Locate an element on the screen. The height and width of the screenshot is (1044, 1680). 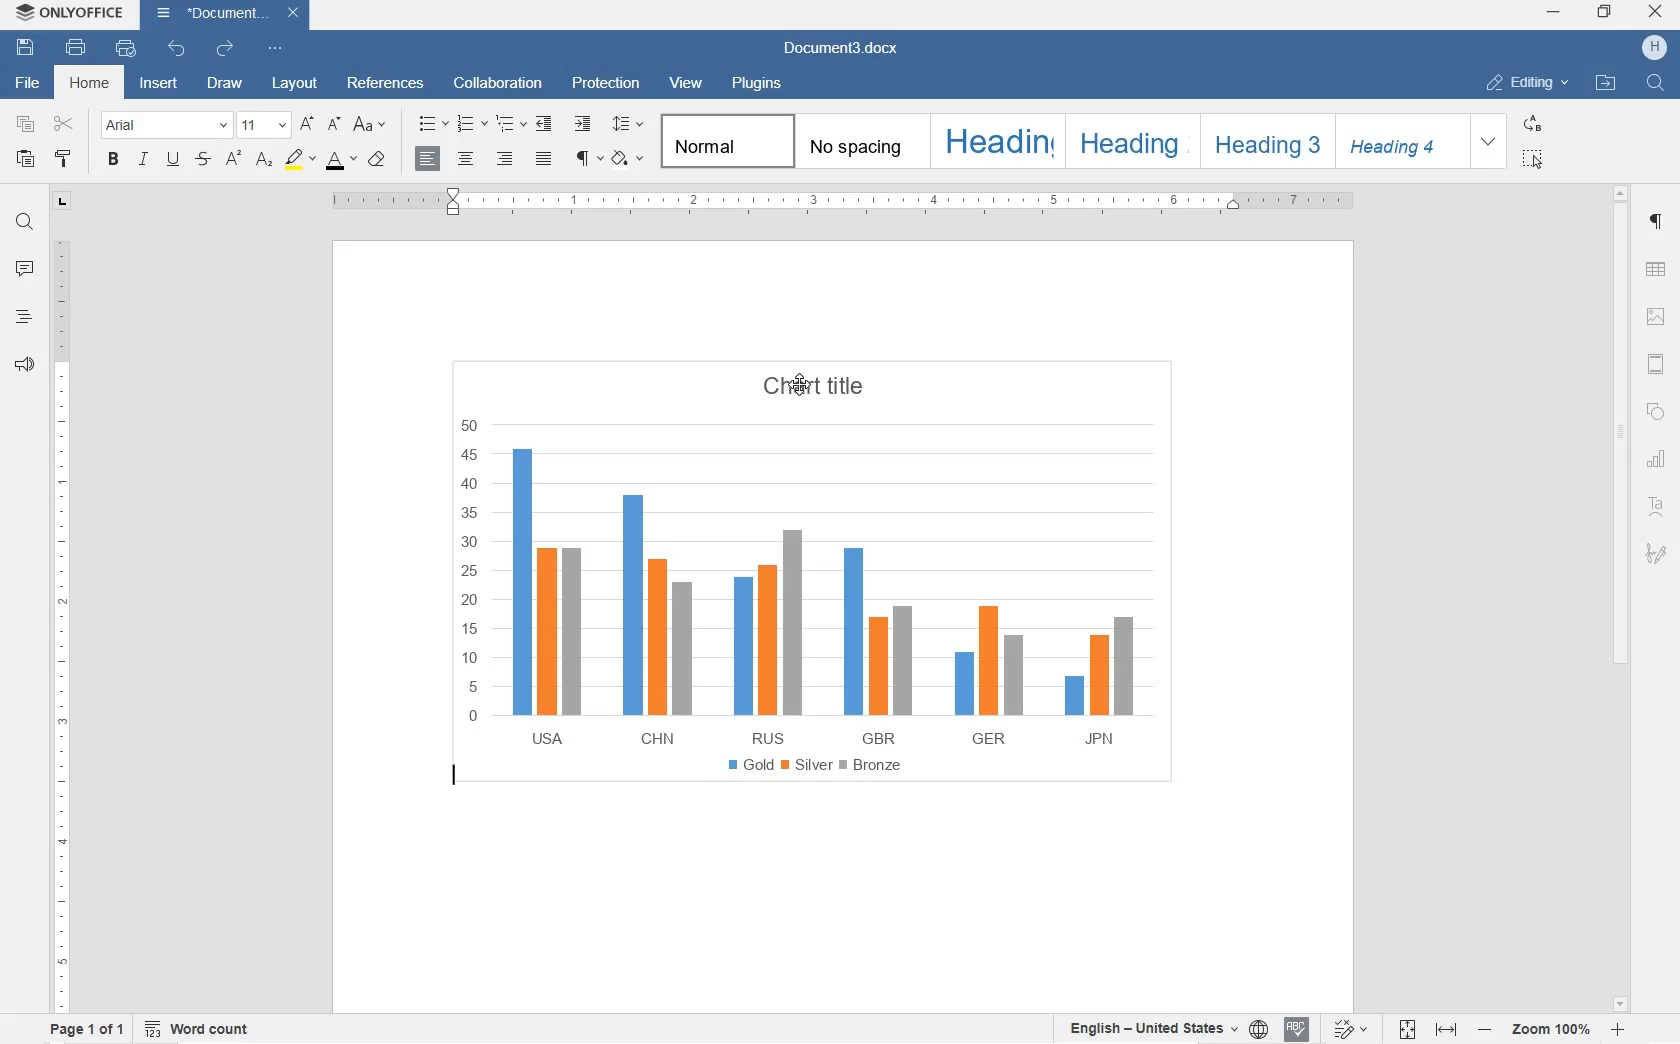
WORD COUNT is located at coordinates (202, 1030).